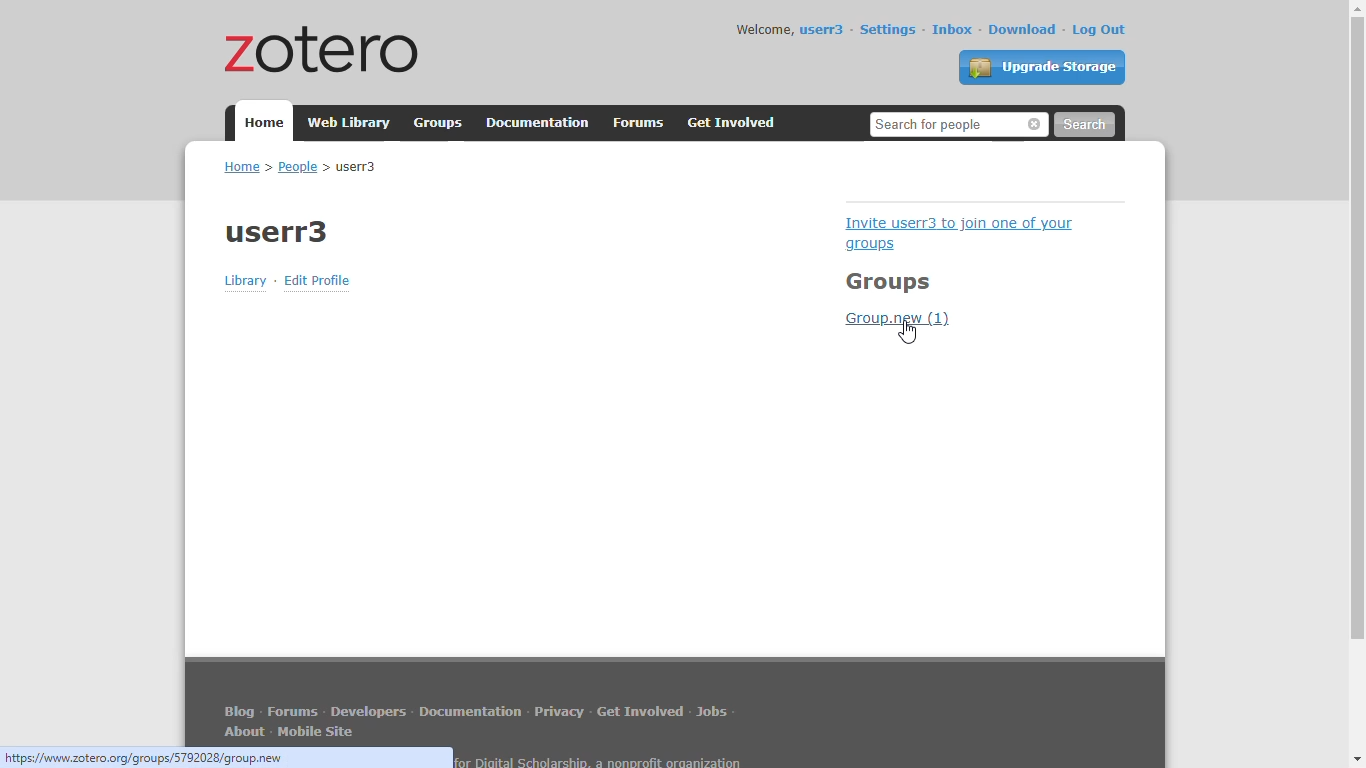 This screenshot has height=768, width=1366. Describe the element at coordinates (960, 234) in the screenshot. I see `invite userr3 to join one of your groups` at that location.